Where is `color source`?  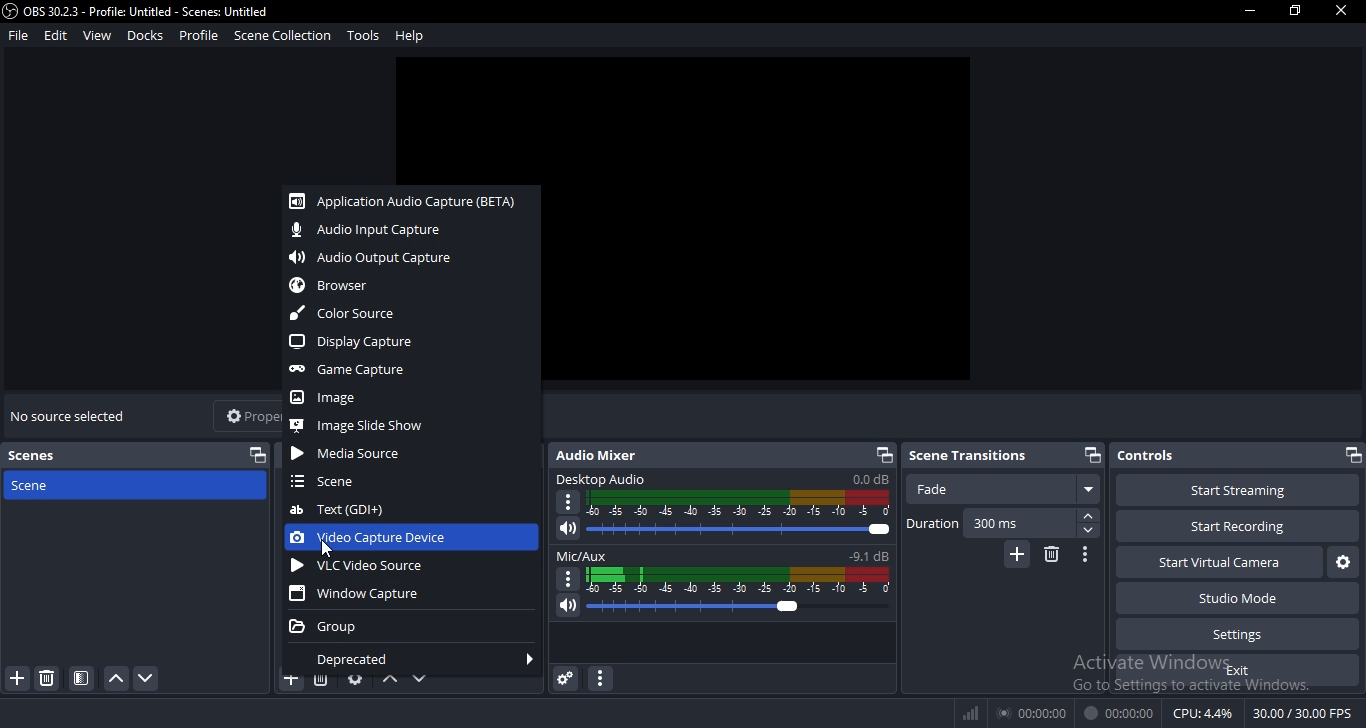 color source is located at coordinates (351, 311).